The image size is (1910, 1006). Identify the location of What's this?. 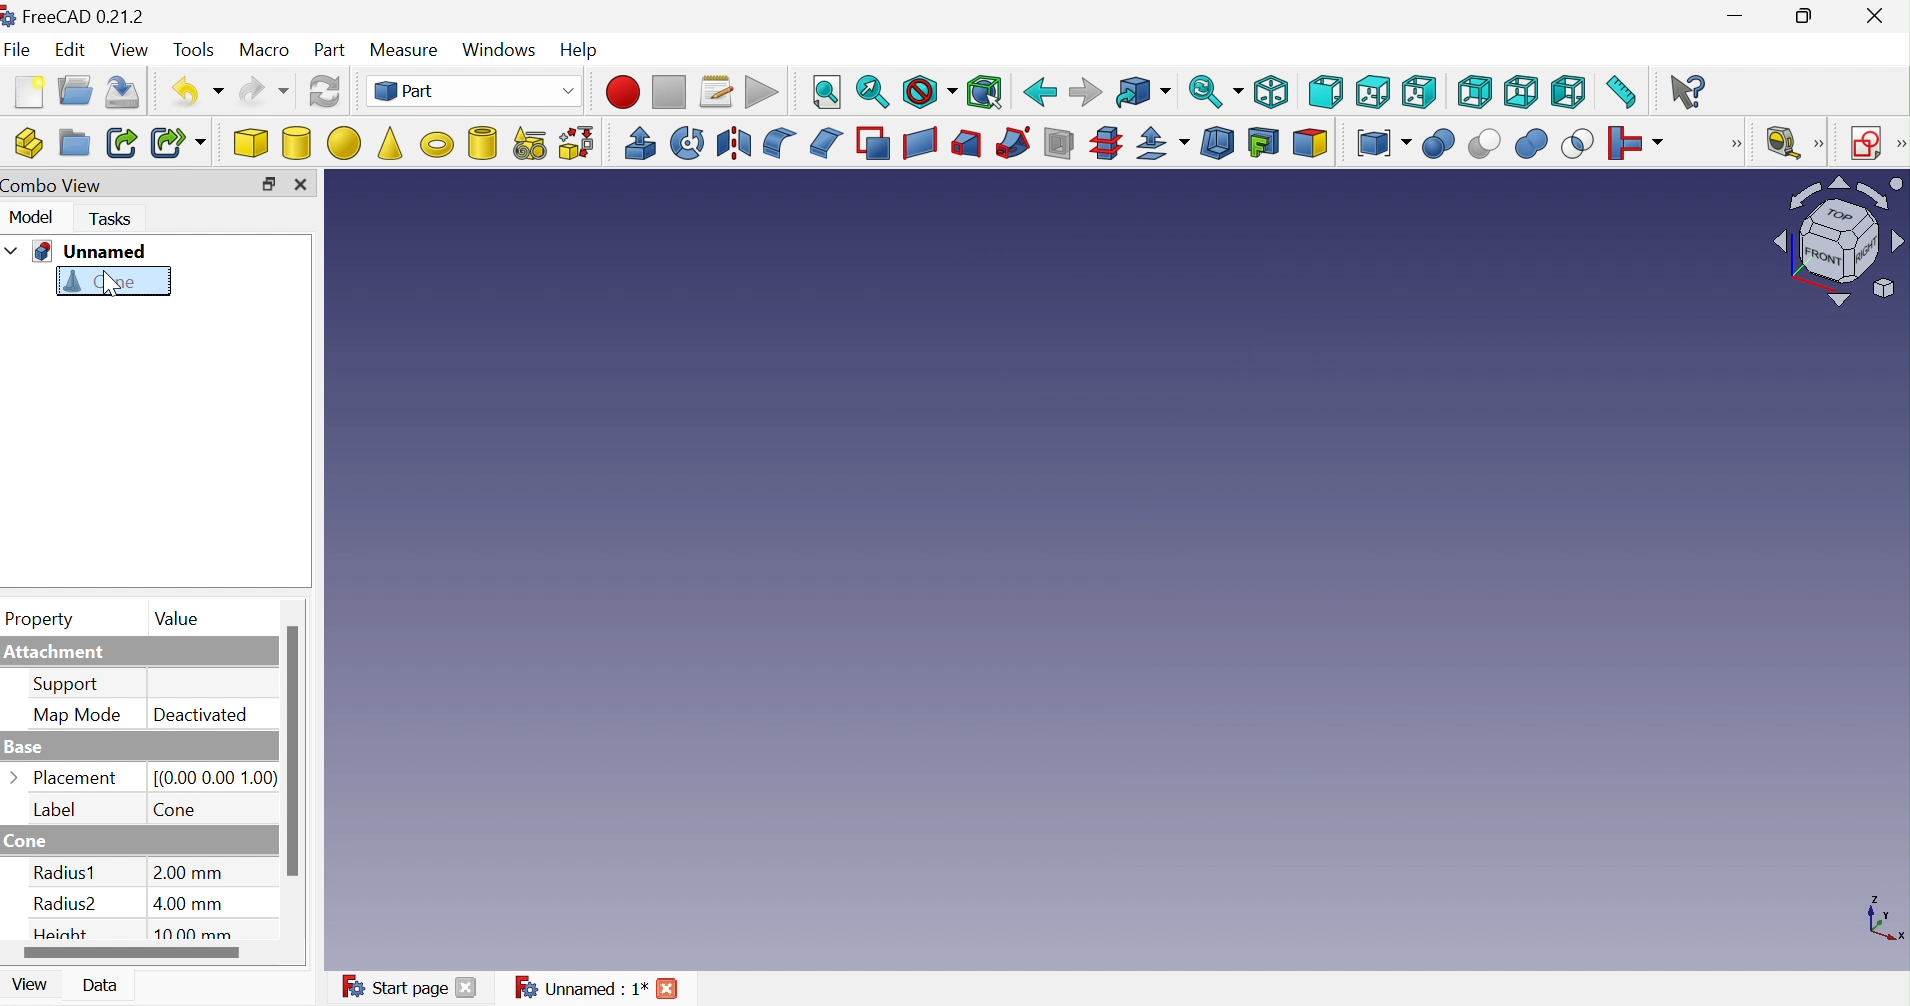
(1691, 91).